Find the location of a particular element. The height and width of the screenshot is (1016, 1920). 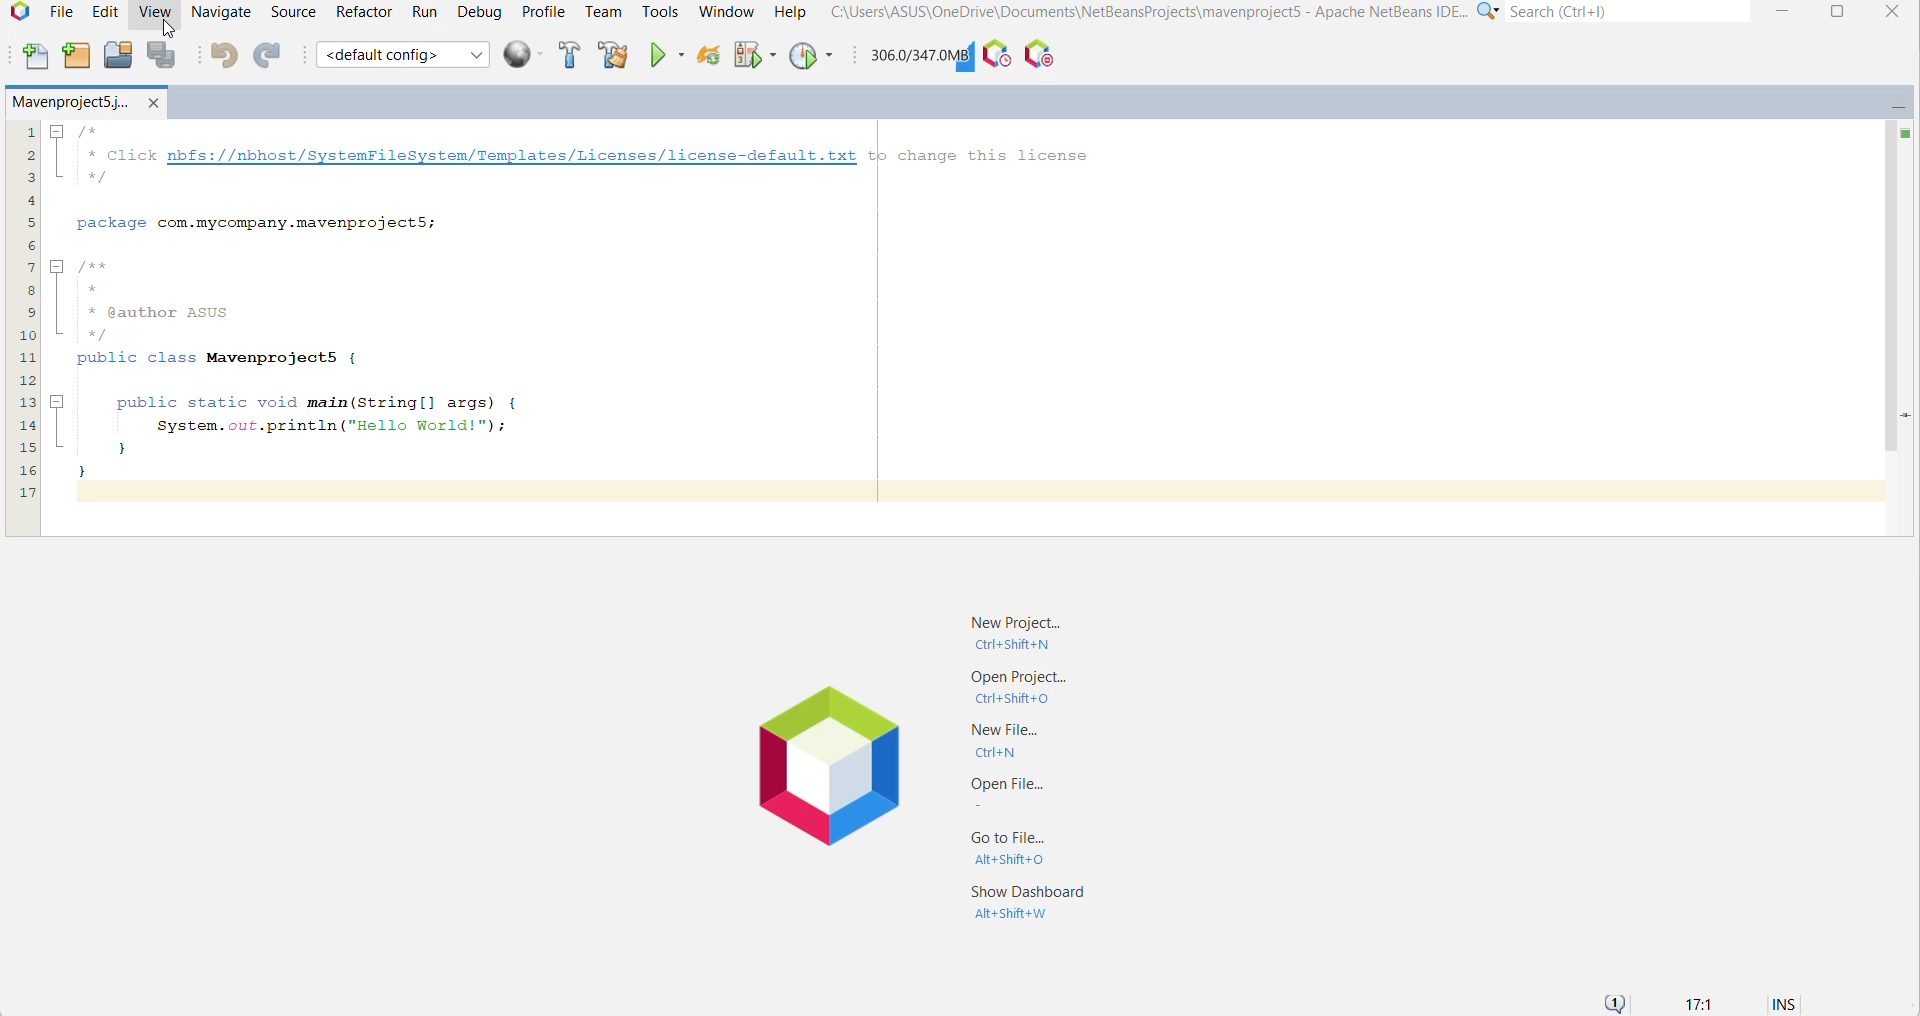

Undo is located at coordinates (222, 56).